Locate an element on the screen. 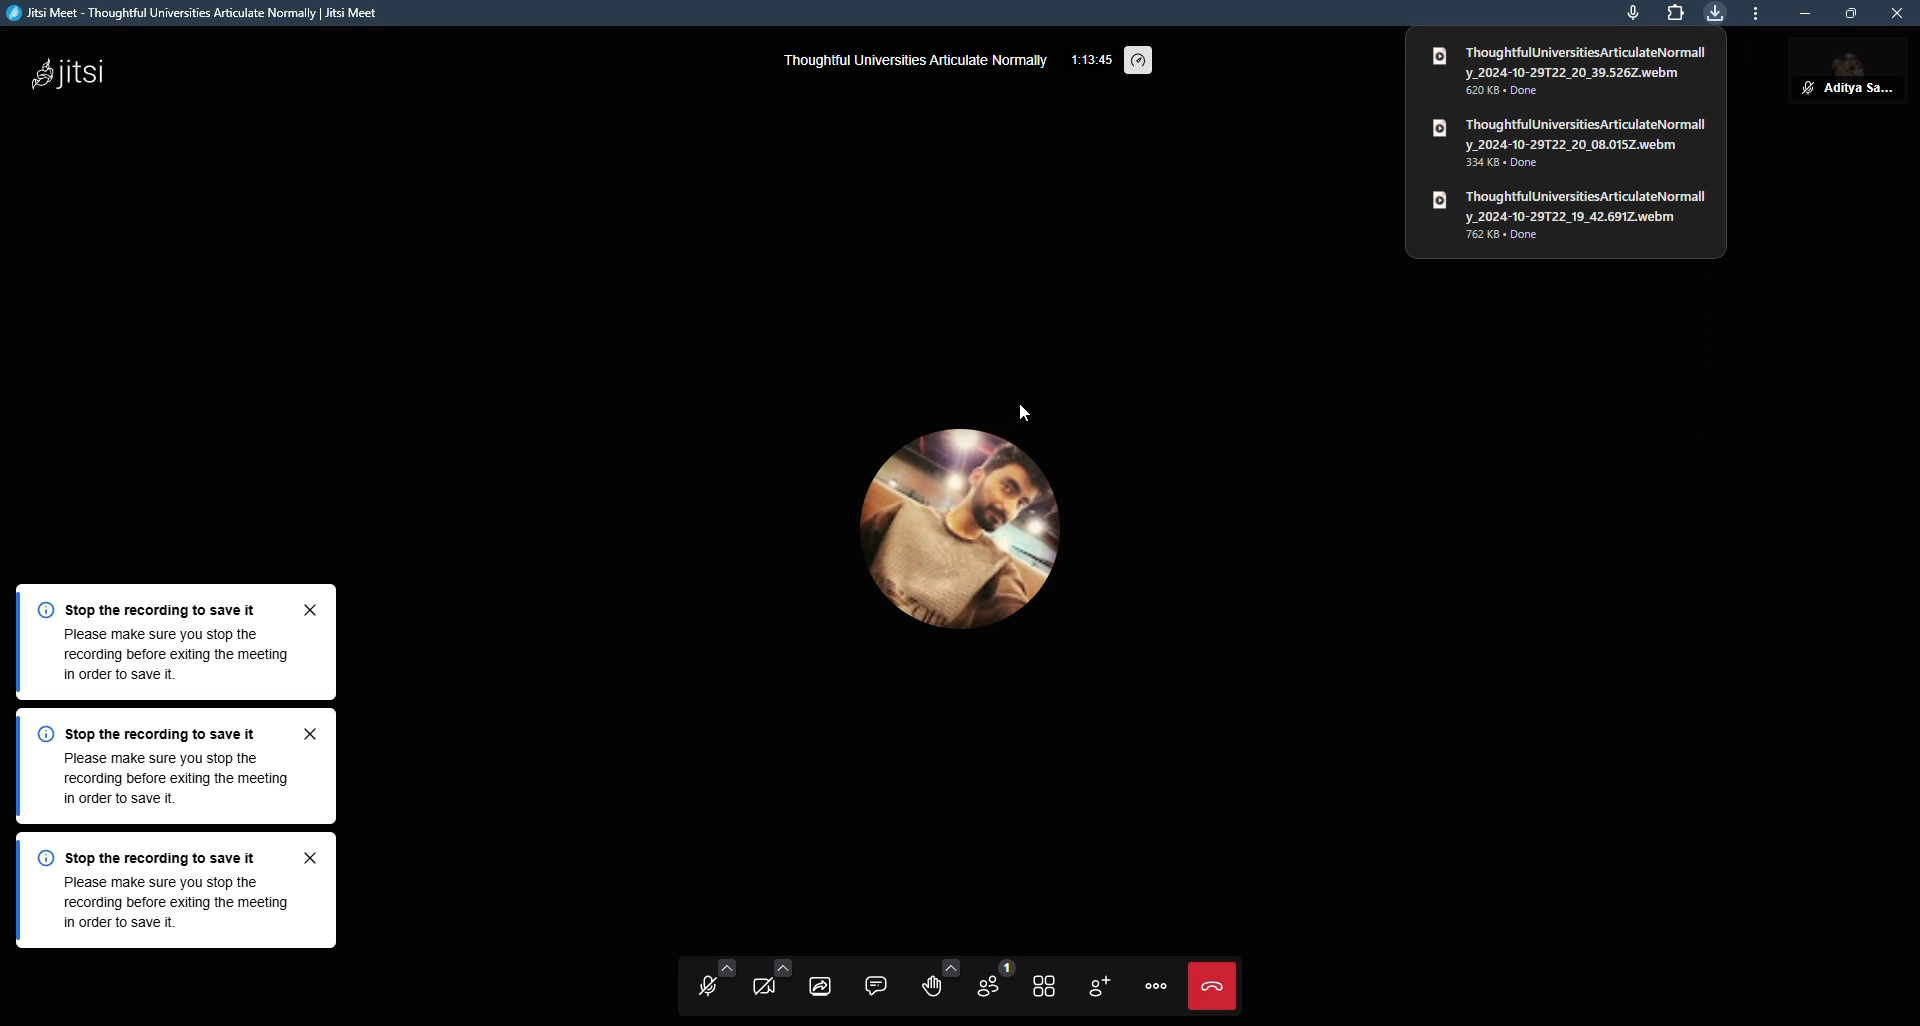 This screenshot has height=1026, width=1920. extensions is located at coordinates (1675, 12).